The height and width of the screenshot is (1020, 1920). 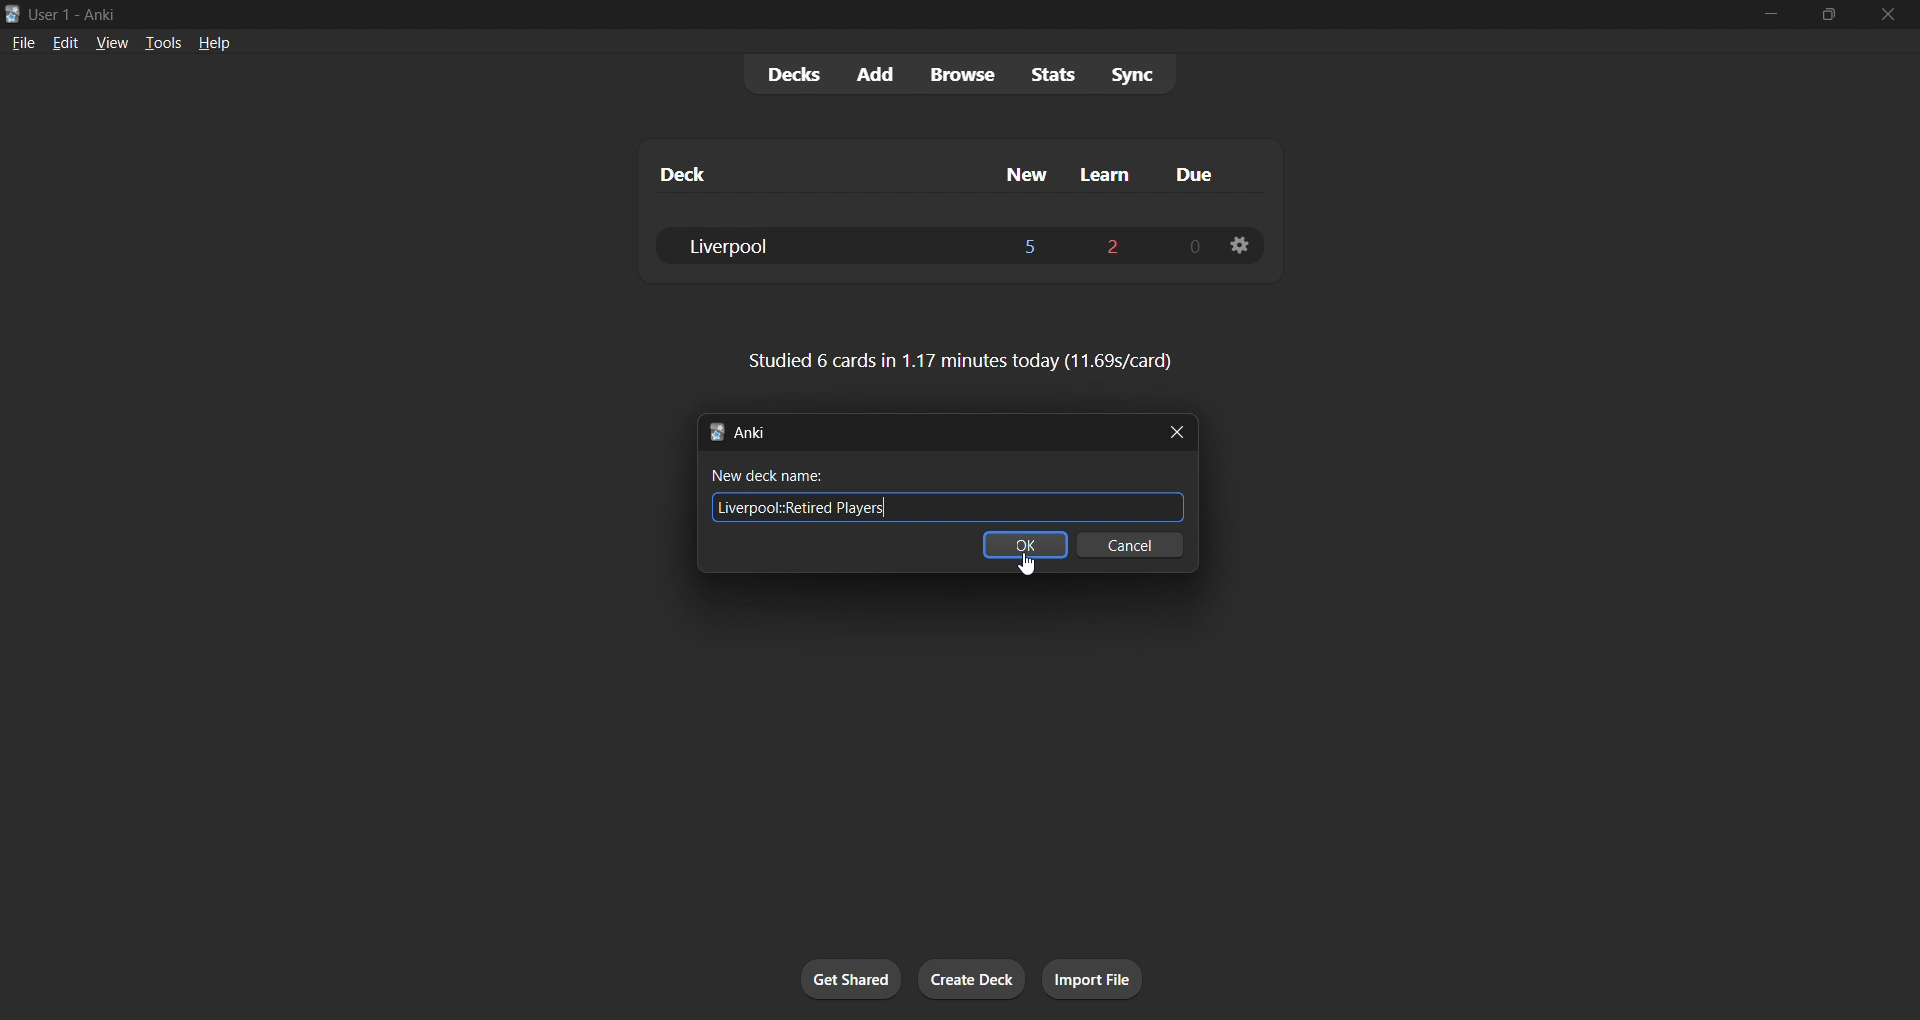 I want to click on close, so click(x=1180, y=432).